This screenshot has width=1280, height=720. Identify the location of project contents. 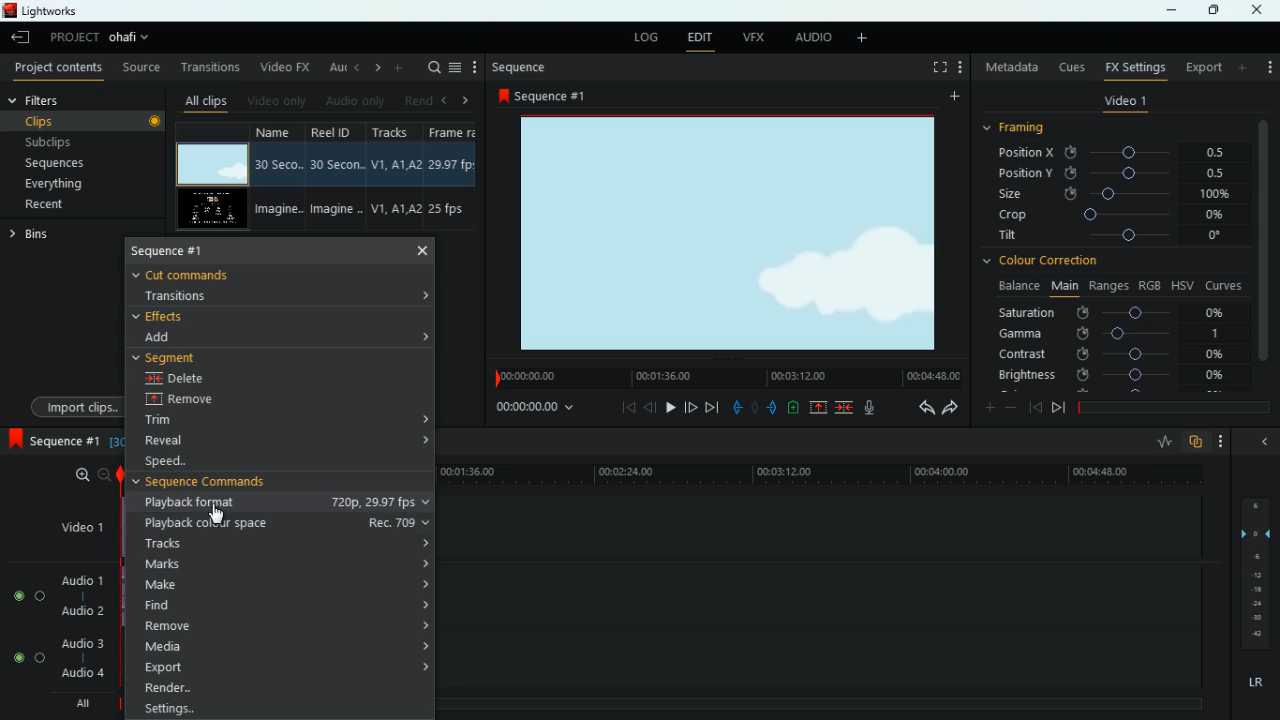
(60, 68).